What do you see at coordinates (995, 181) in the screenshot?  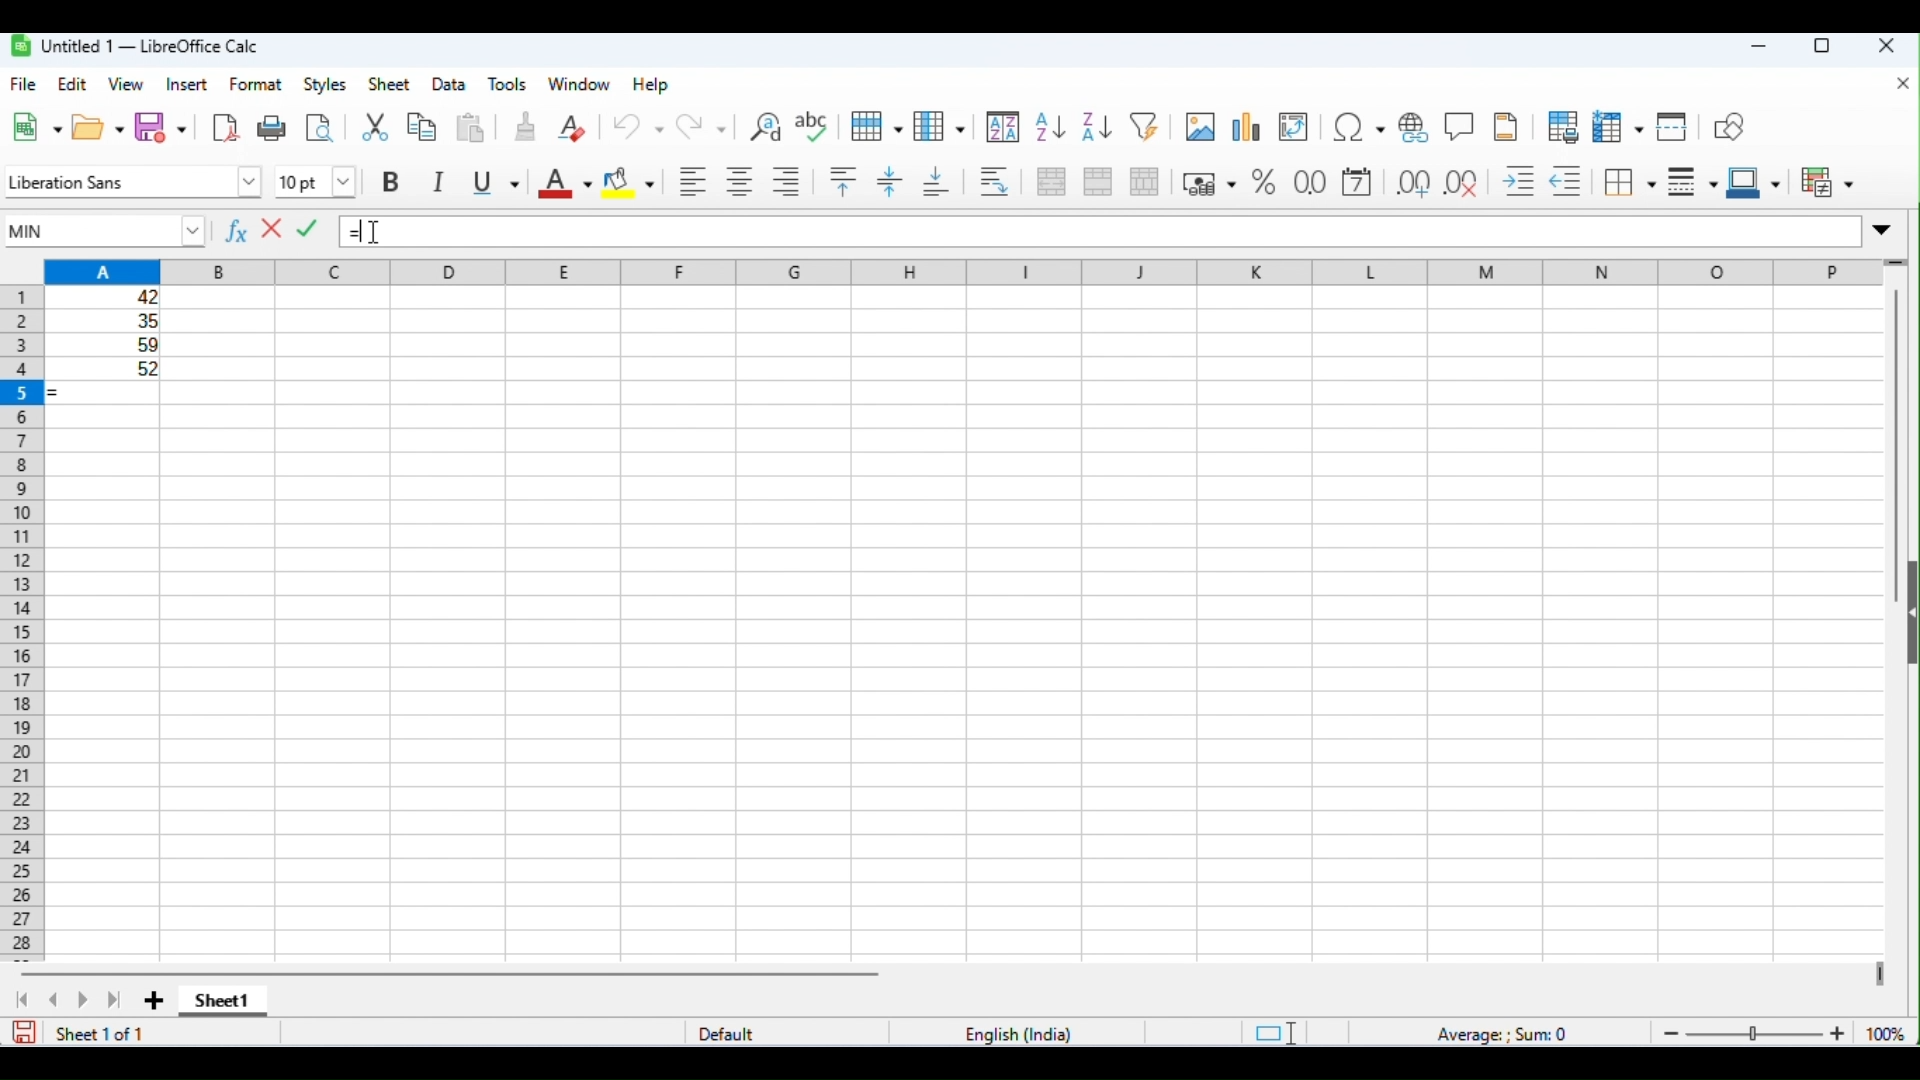 I see `wrap text` at bounding box center [995, 181].